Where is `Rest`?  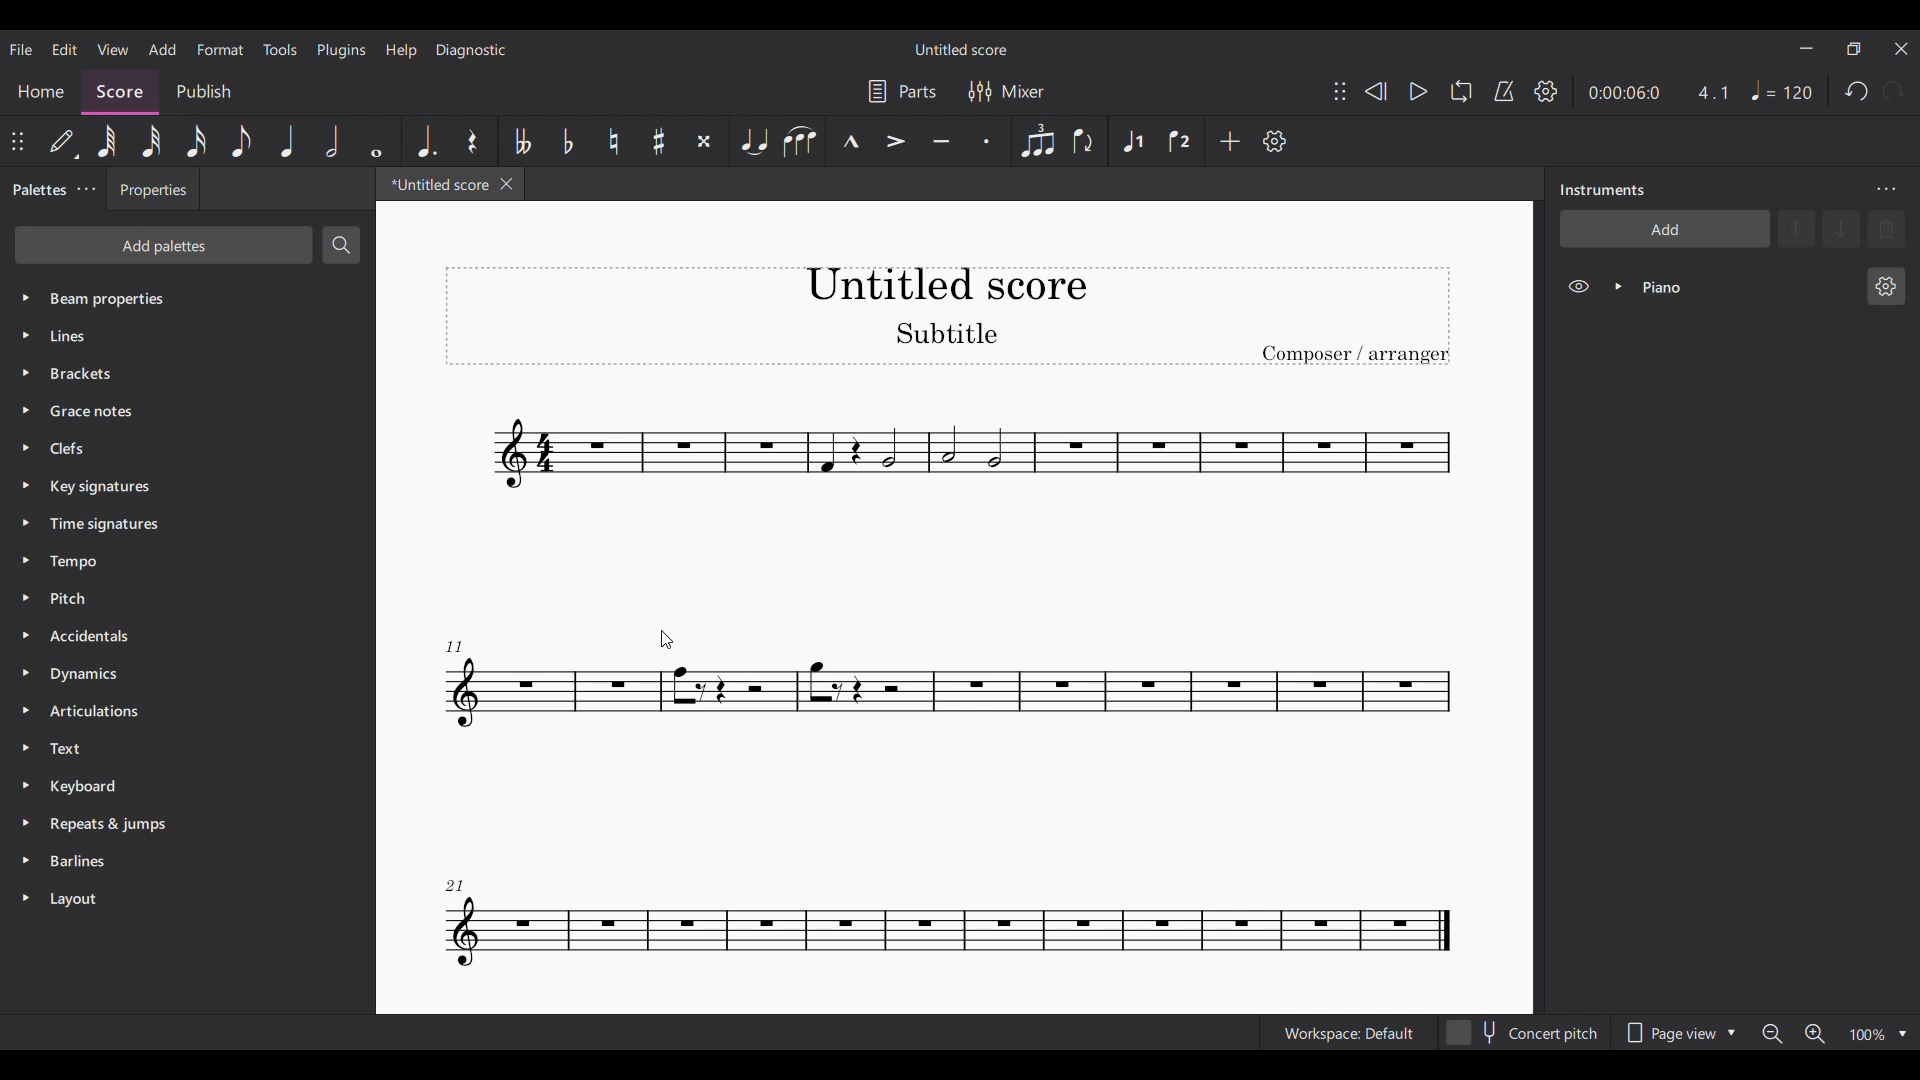 Rest is located at coordinates (472, 141).